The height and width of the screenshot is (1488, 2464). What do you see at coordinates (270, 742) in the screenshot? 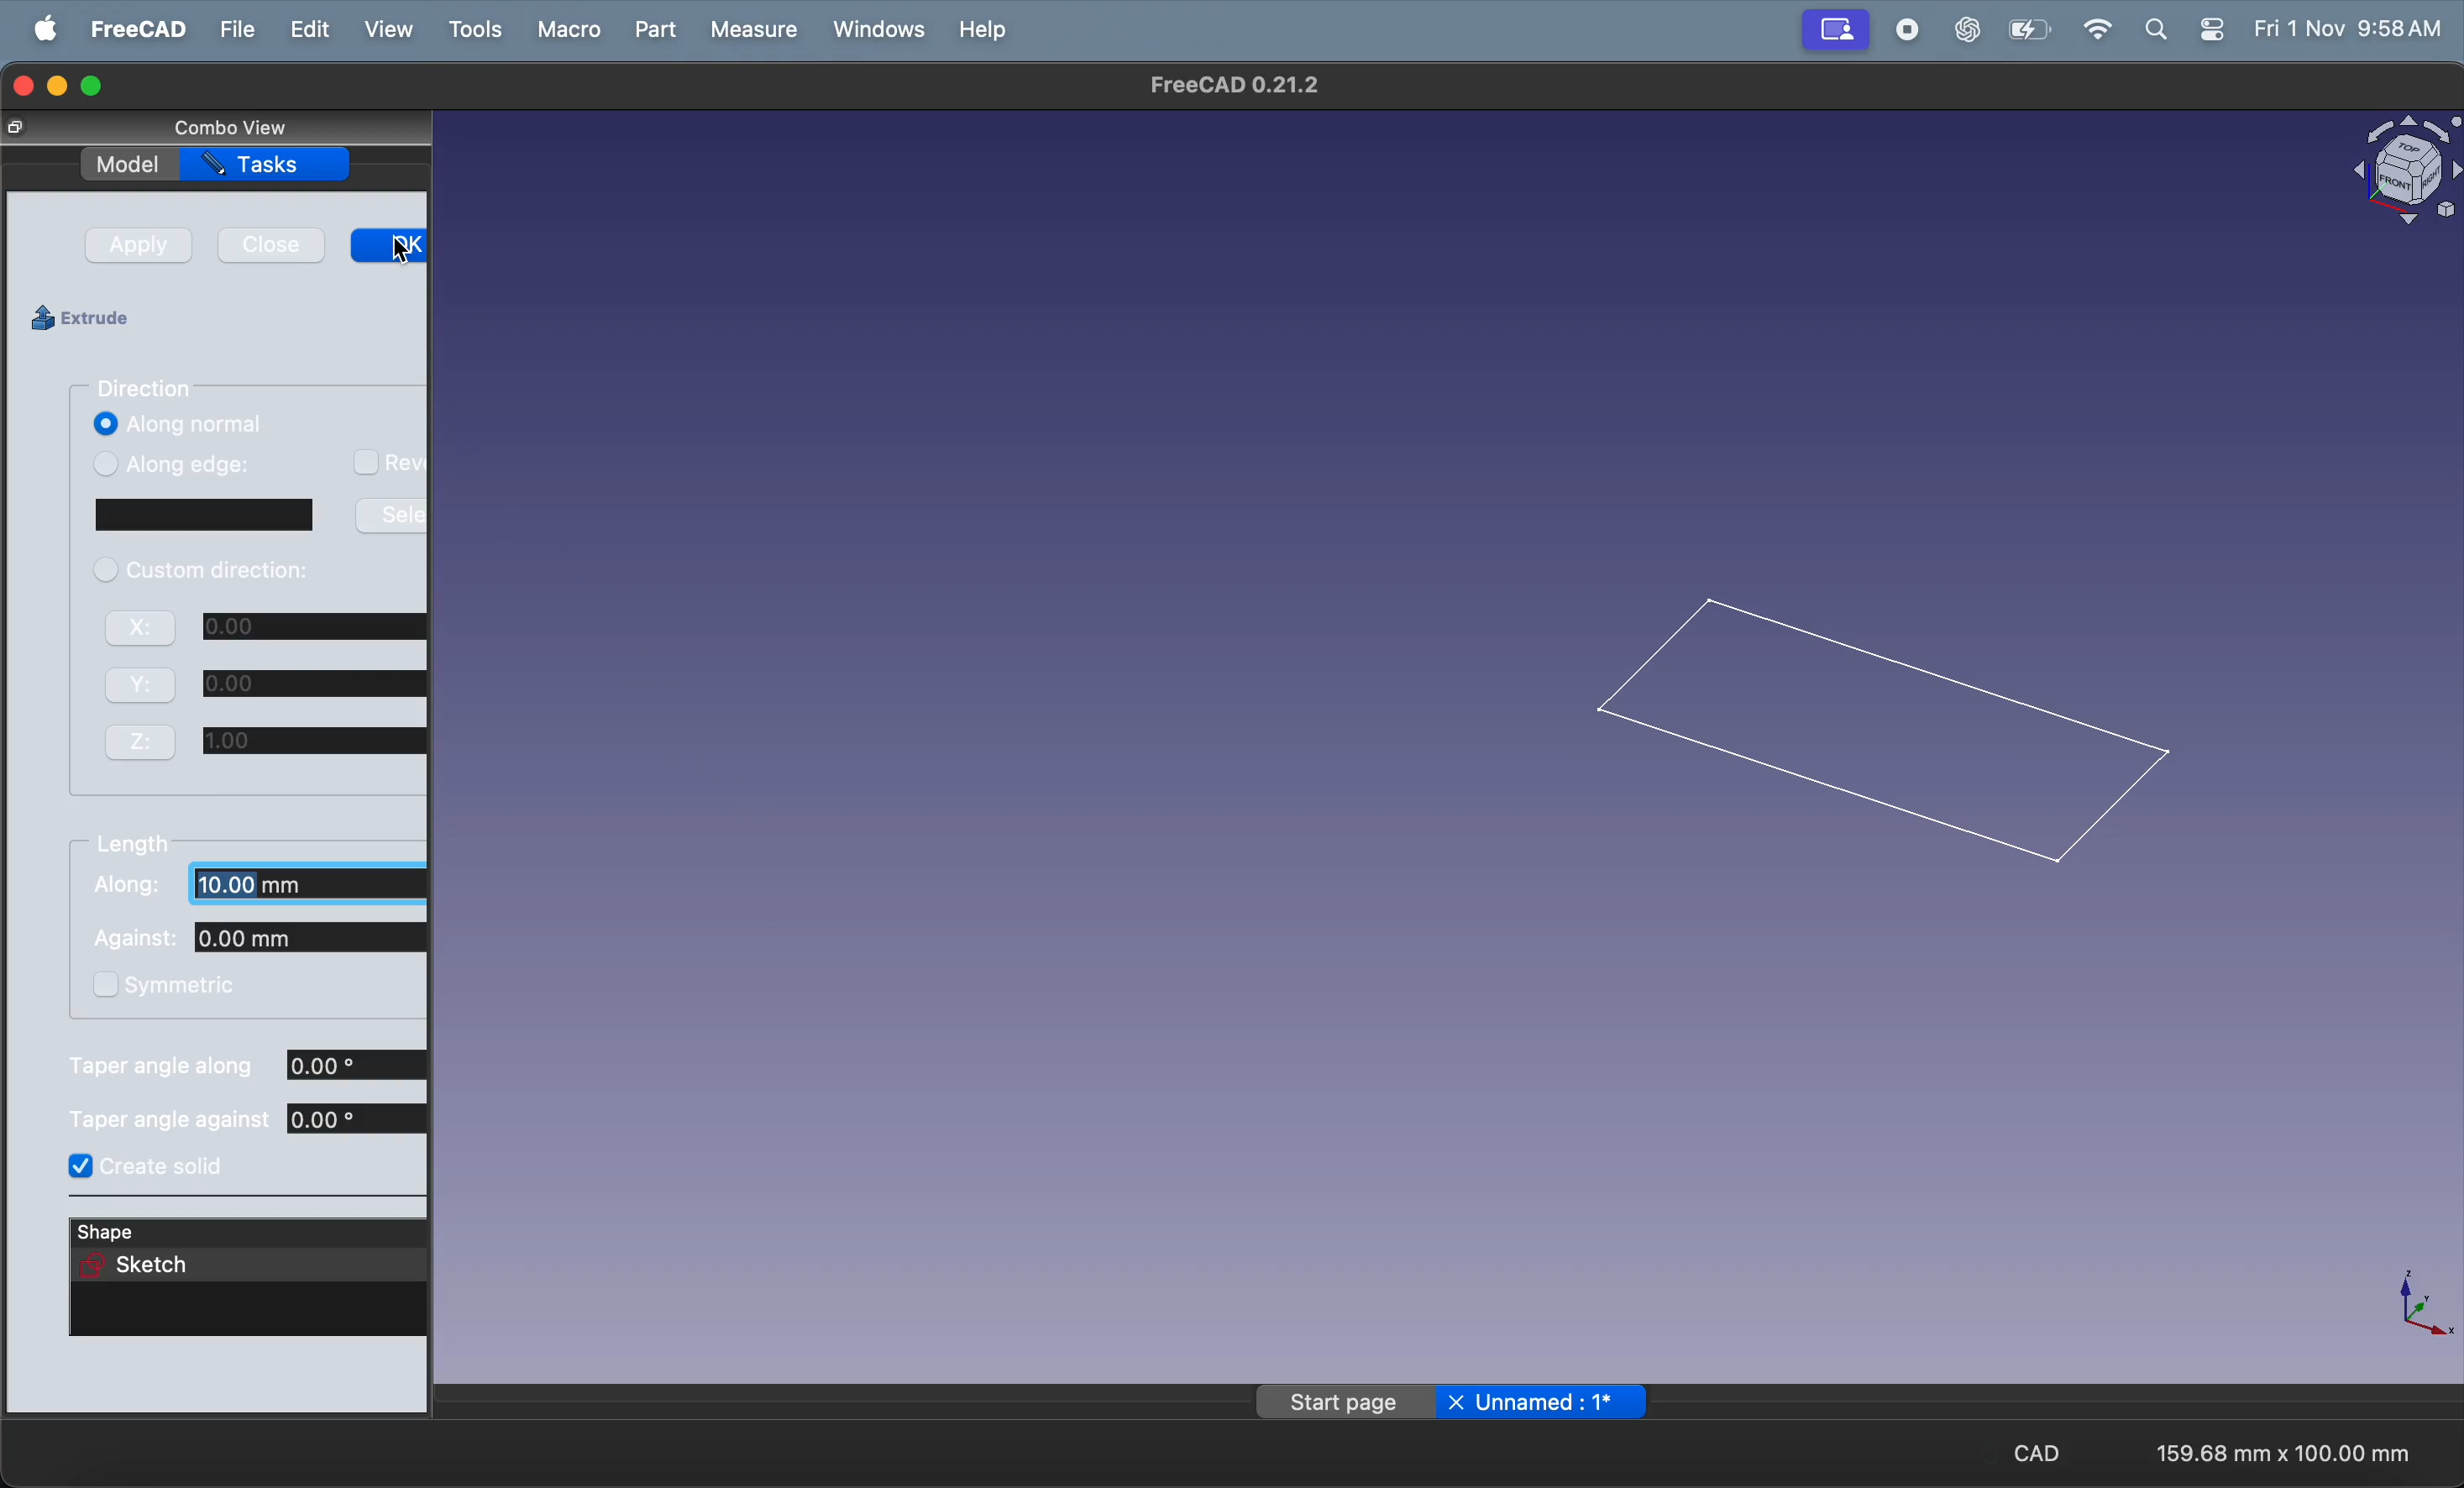
I see `z axis co ordinate` at bounding box center [270, 742].